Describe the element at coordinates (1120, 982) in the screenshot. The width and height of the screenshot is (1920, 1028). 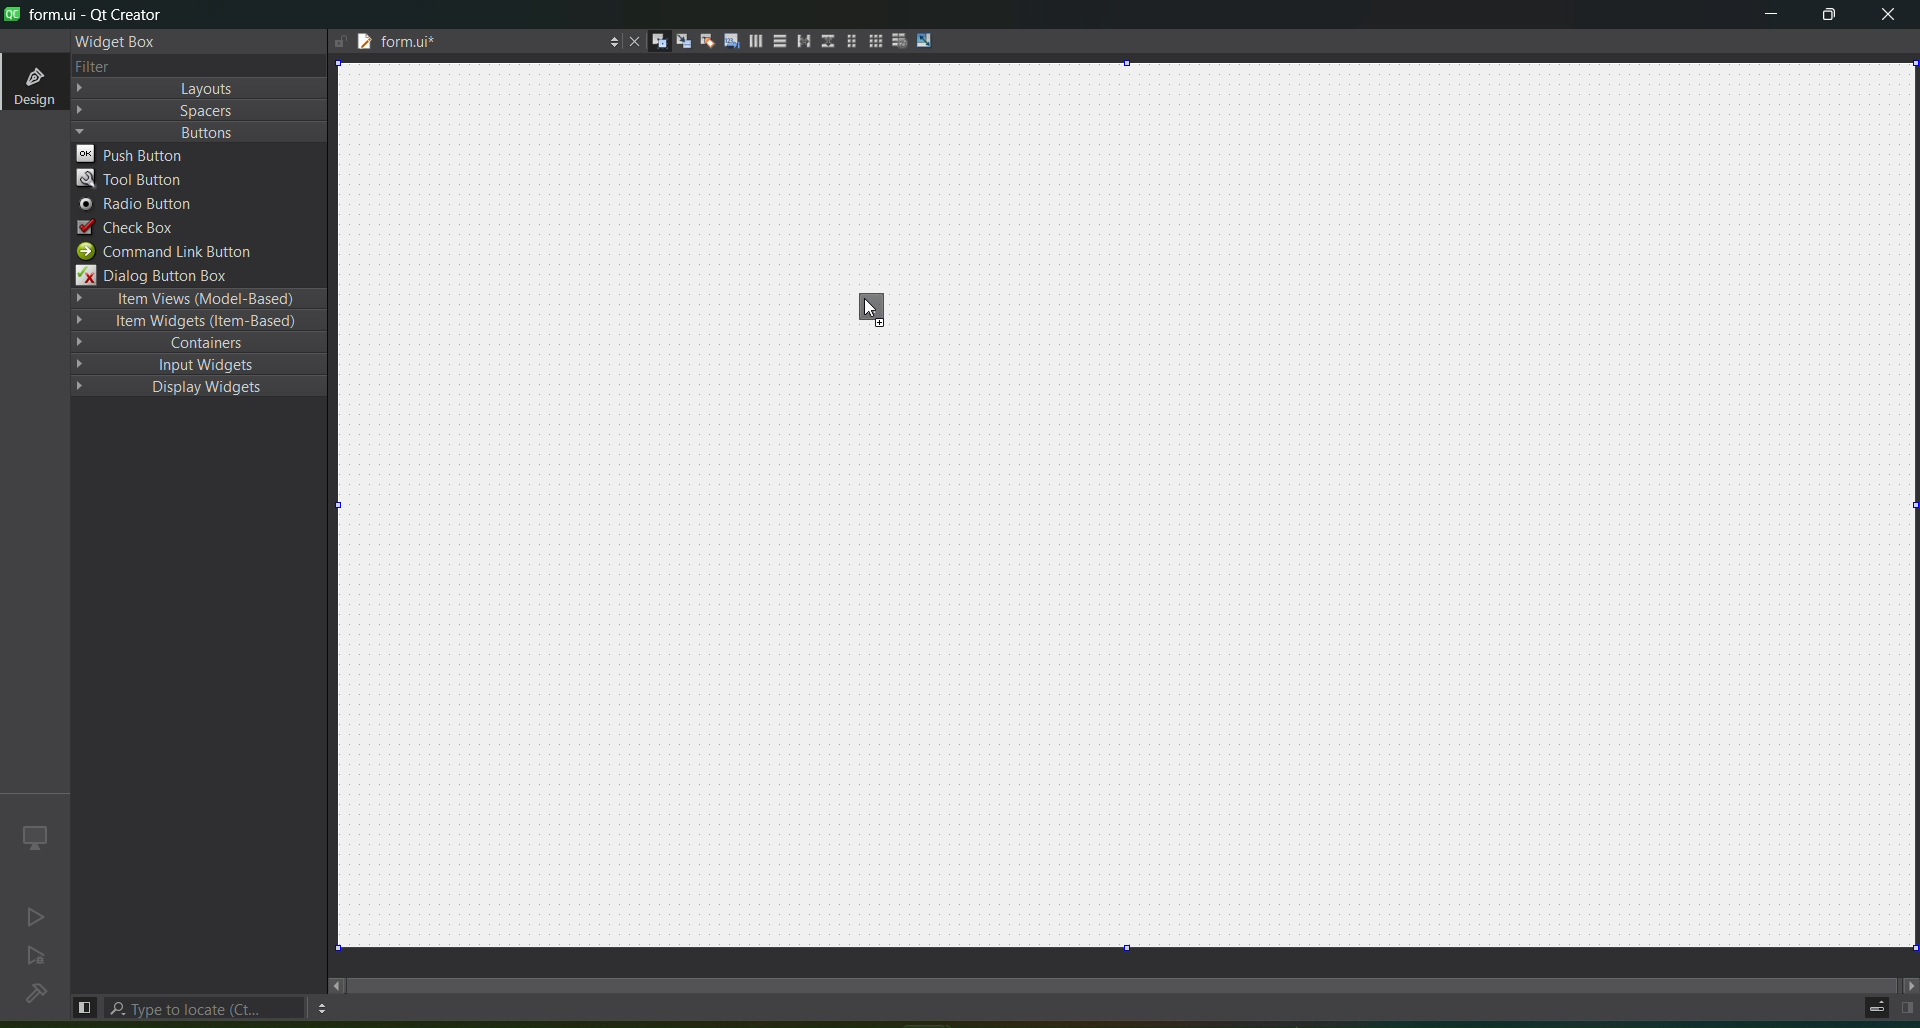
I see `scroll bar` at that location.